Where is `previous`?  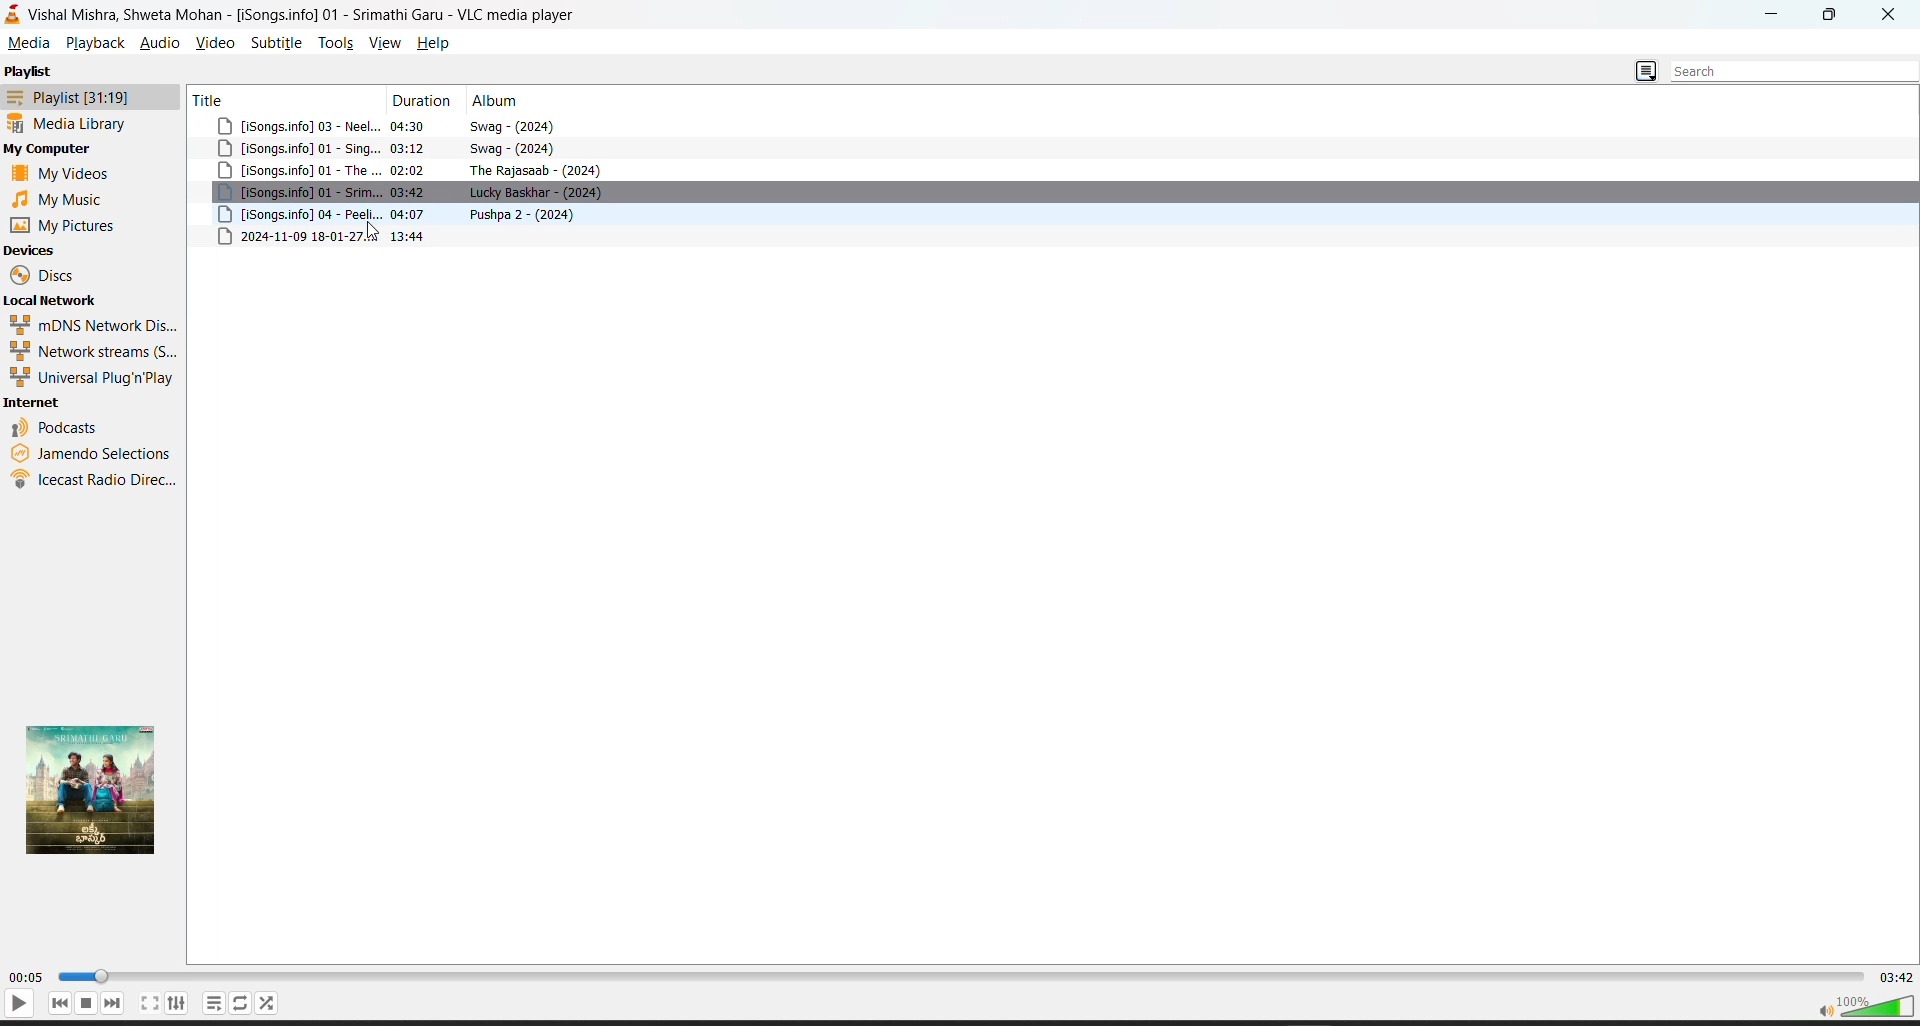
previous is located at coordinates (60, 1004).